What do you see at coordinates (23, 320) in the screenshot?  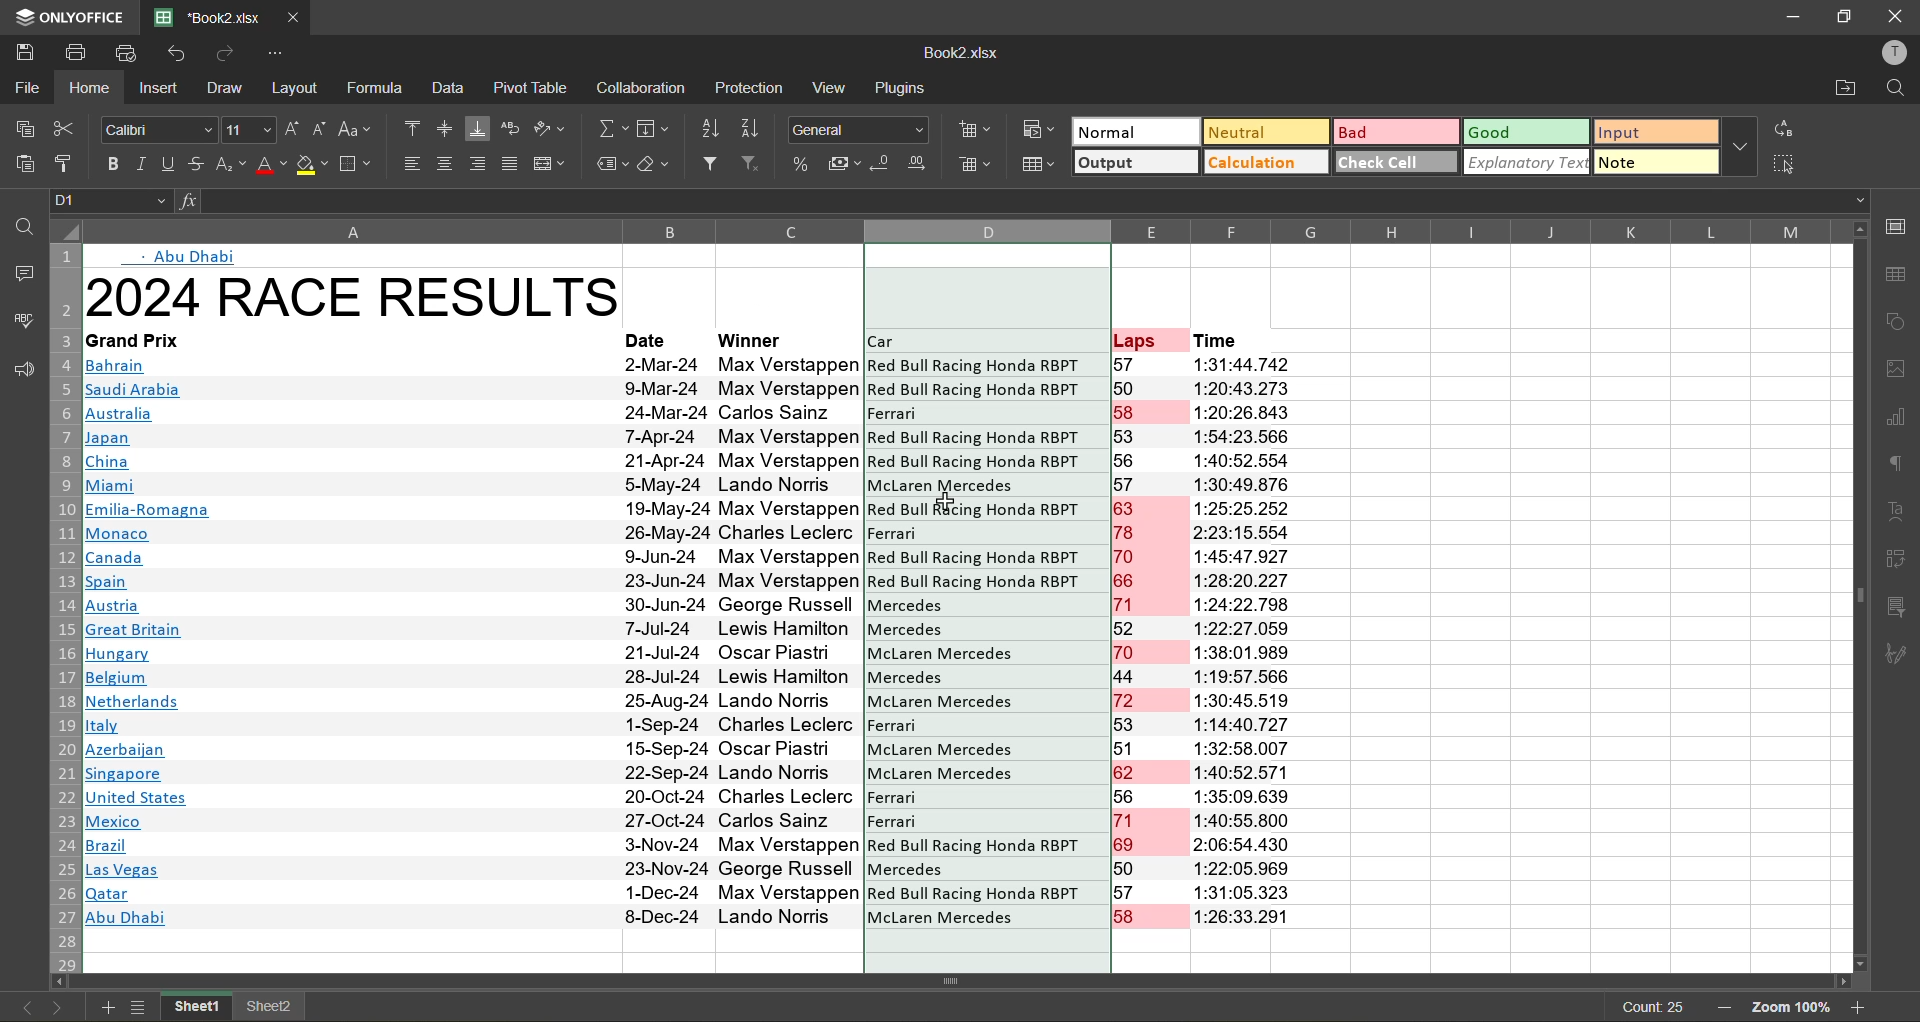 I see `spellcheck` at bounding box center [23, 320].